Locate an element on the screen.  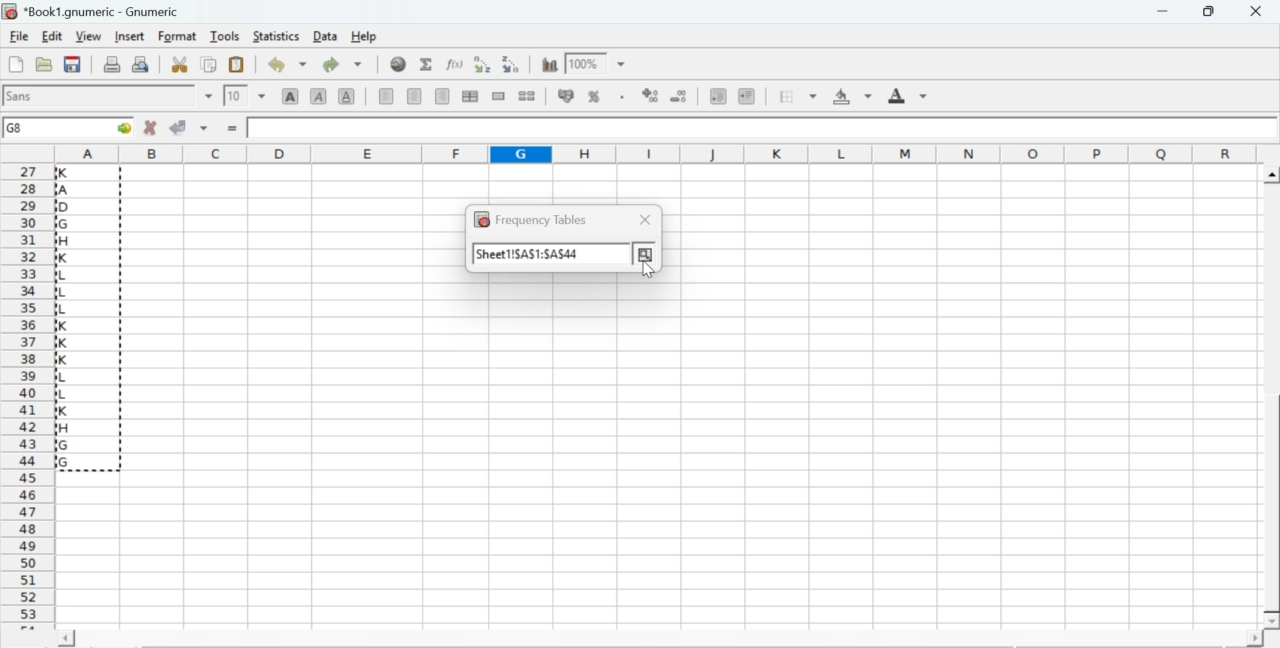
accept changes is located at coordinates (179, 126).